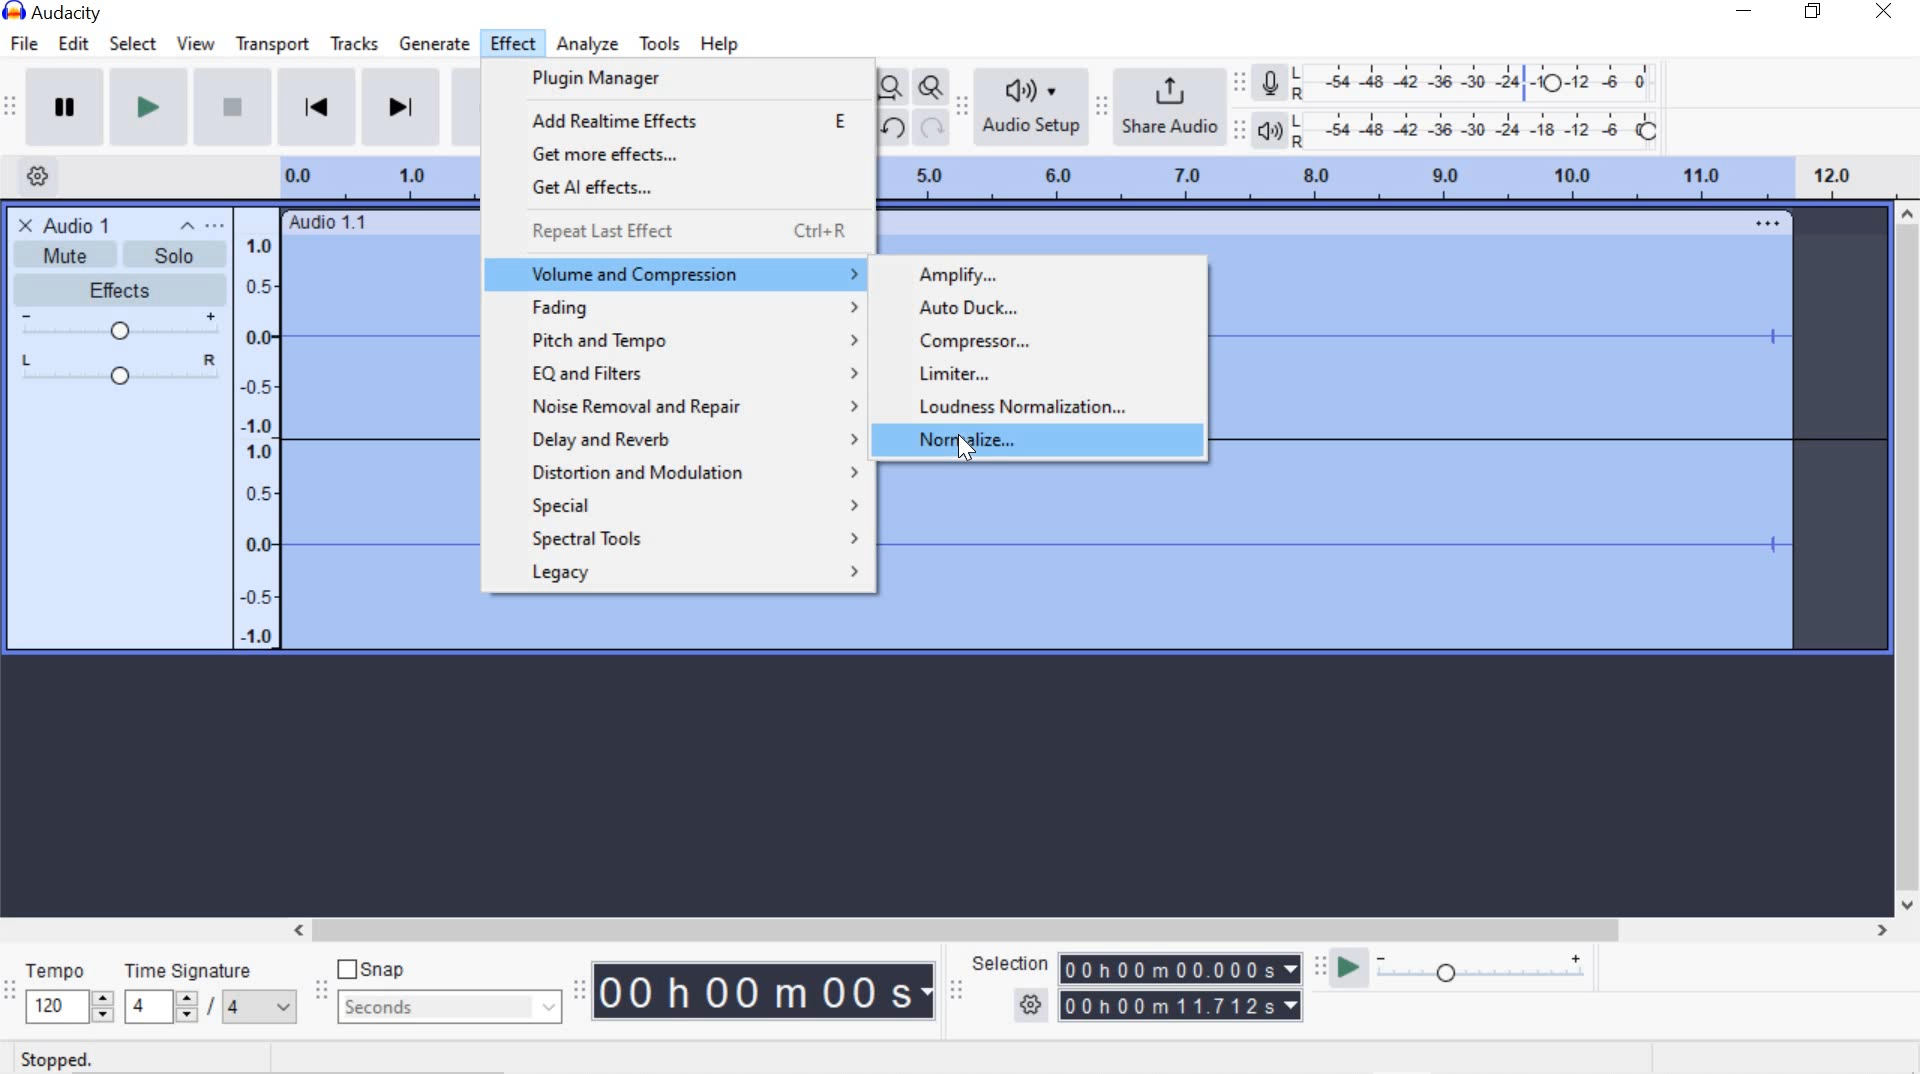 The width and height of the screenshot is (1920, 1074). I want to click on TEMPO, so click(66, 992).